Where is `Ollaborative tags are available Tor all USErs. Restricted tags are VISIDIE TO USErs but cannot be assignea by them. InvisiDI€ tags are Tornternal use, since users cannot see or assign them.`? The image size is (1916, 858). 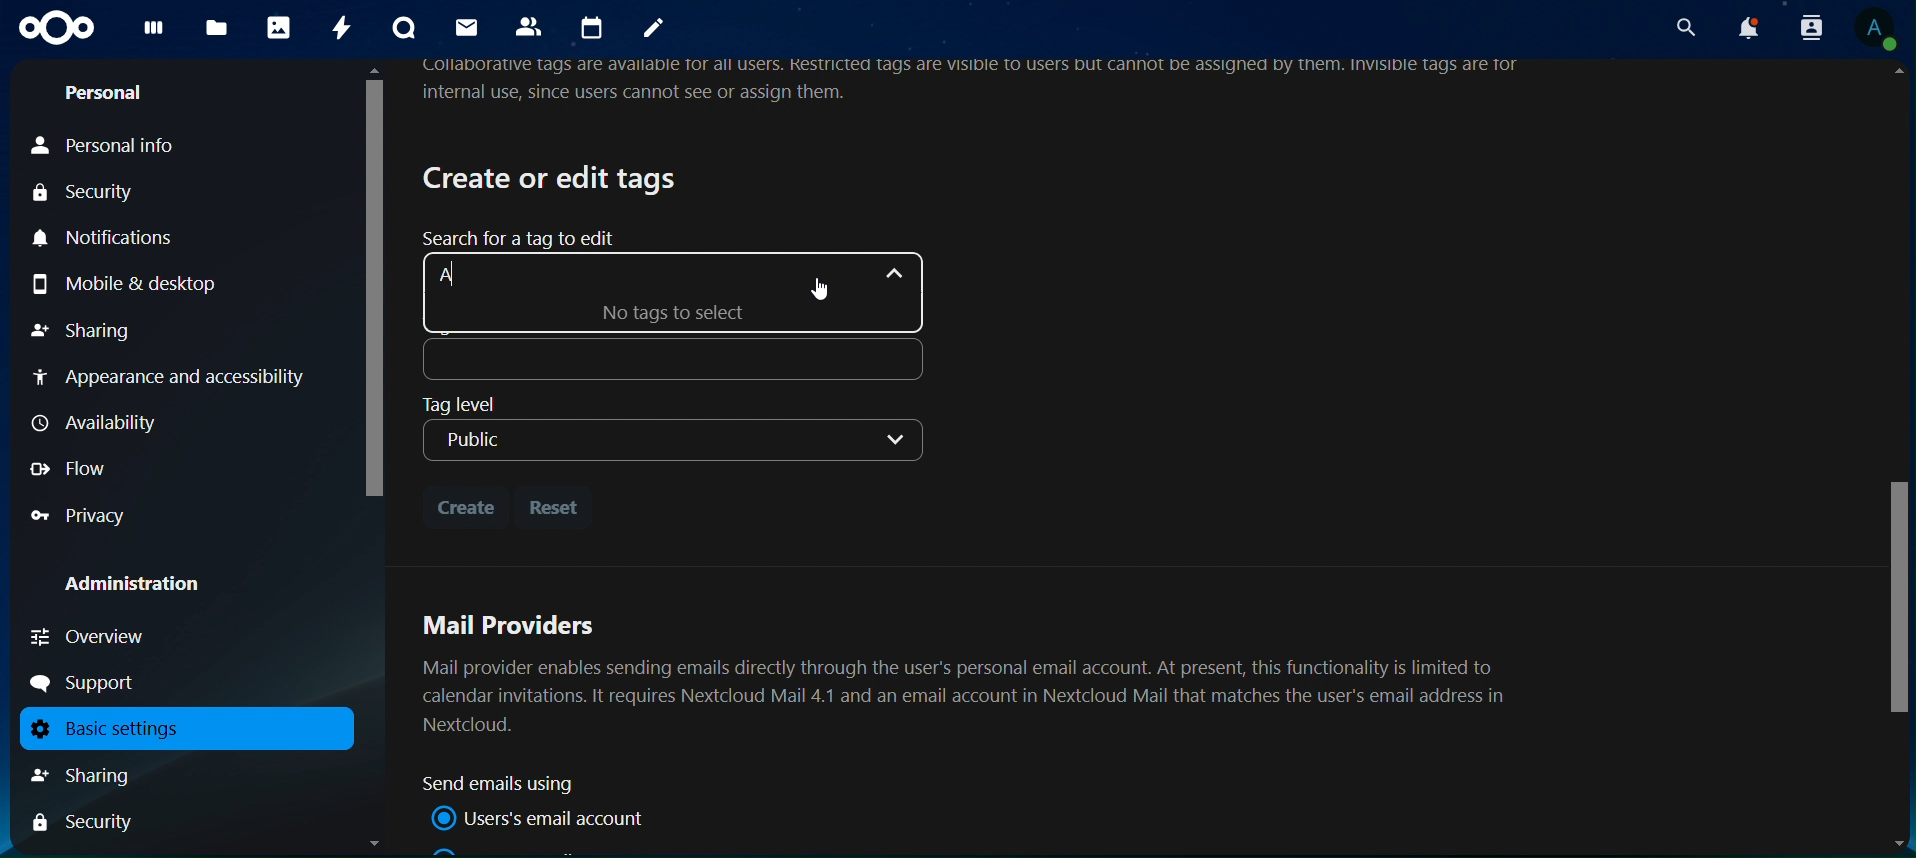 Ollaborative tags are available Tor all USErs. Restricted tags are VISIDIE TO USErs but cannot be assignea by them. InvisiDI€ tags are Tornternal use, since users cannot see or assign them. is located at coordinates (980, 83).